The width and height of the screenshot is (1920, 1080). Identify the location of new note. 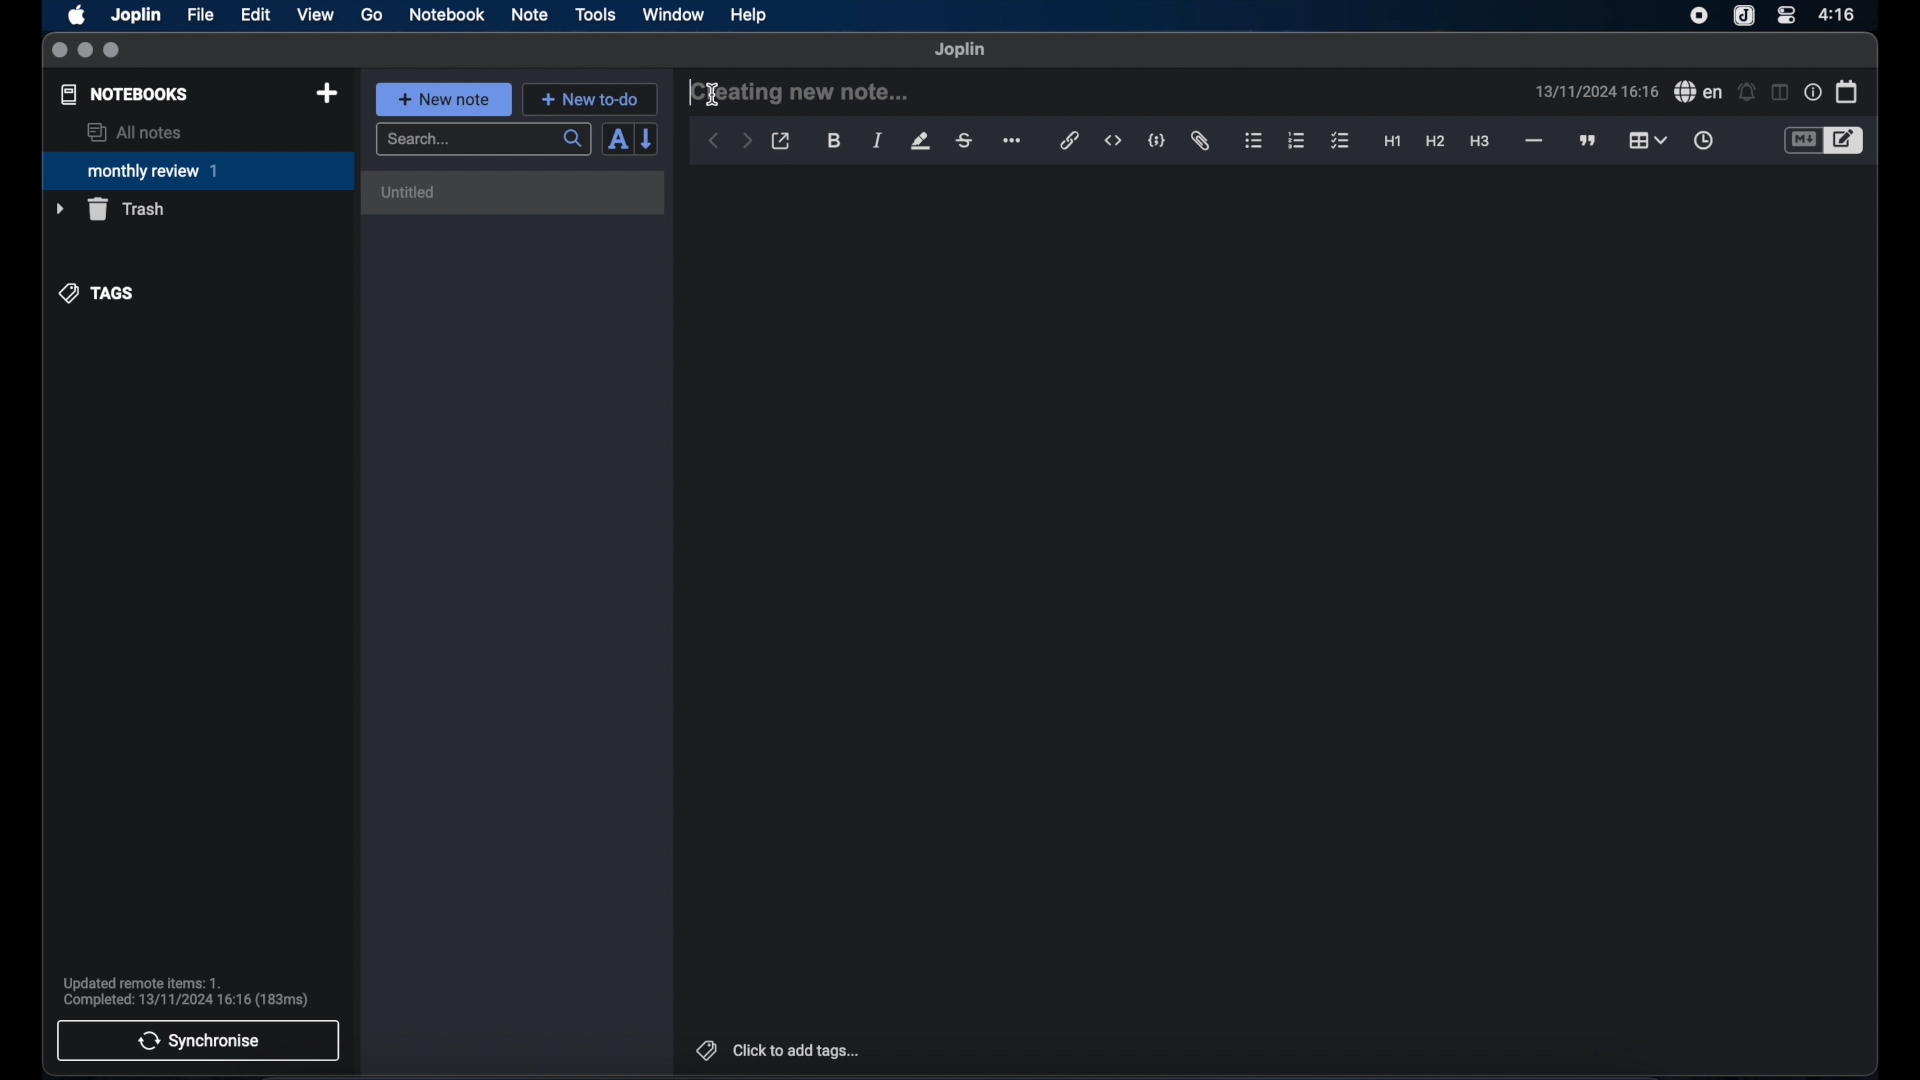
(443, 99).